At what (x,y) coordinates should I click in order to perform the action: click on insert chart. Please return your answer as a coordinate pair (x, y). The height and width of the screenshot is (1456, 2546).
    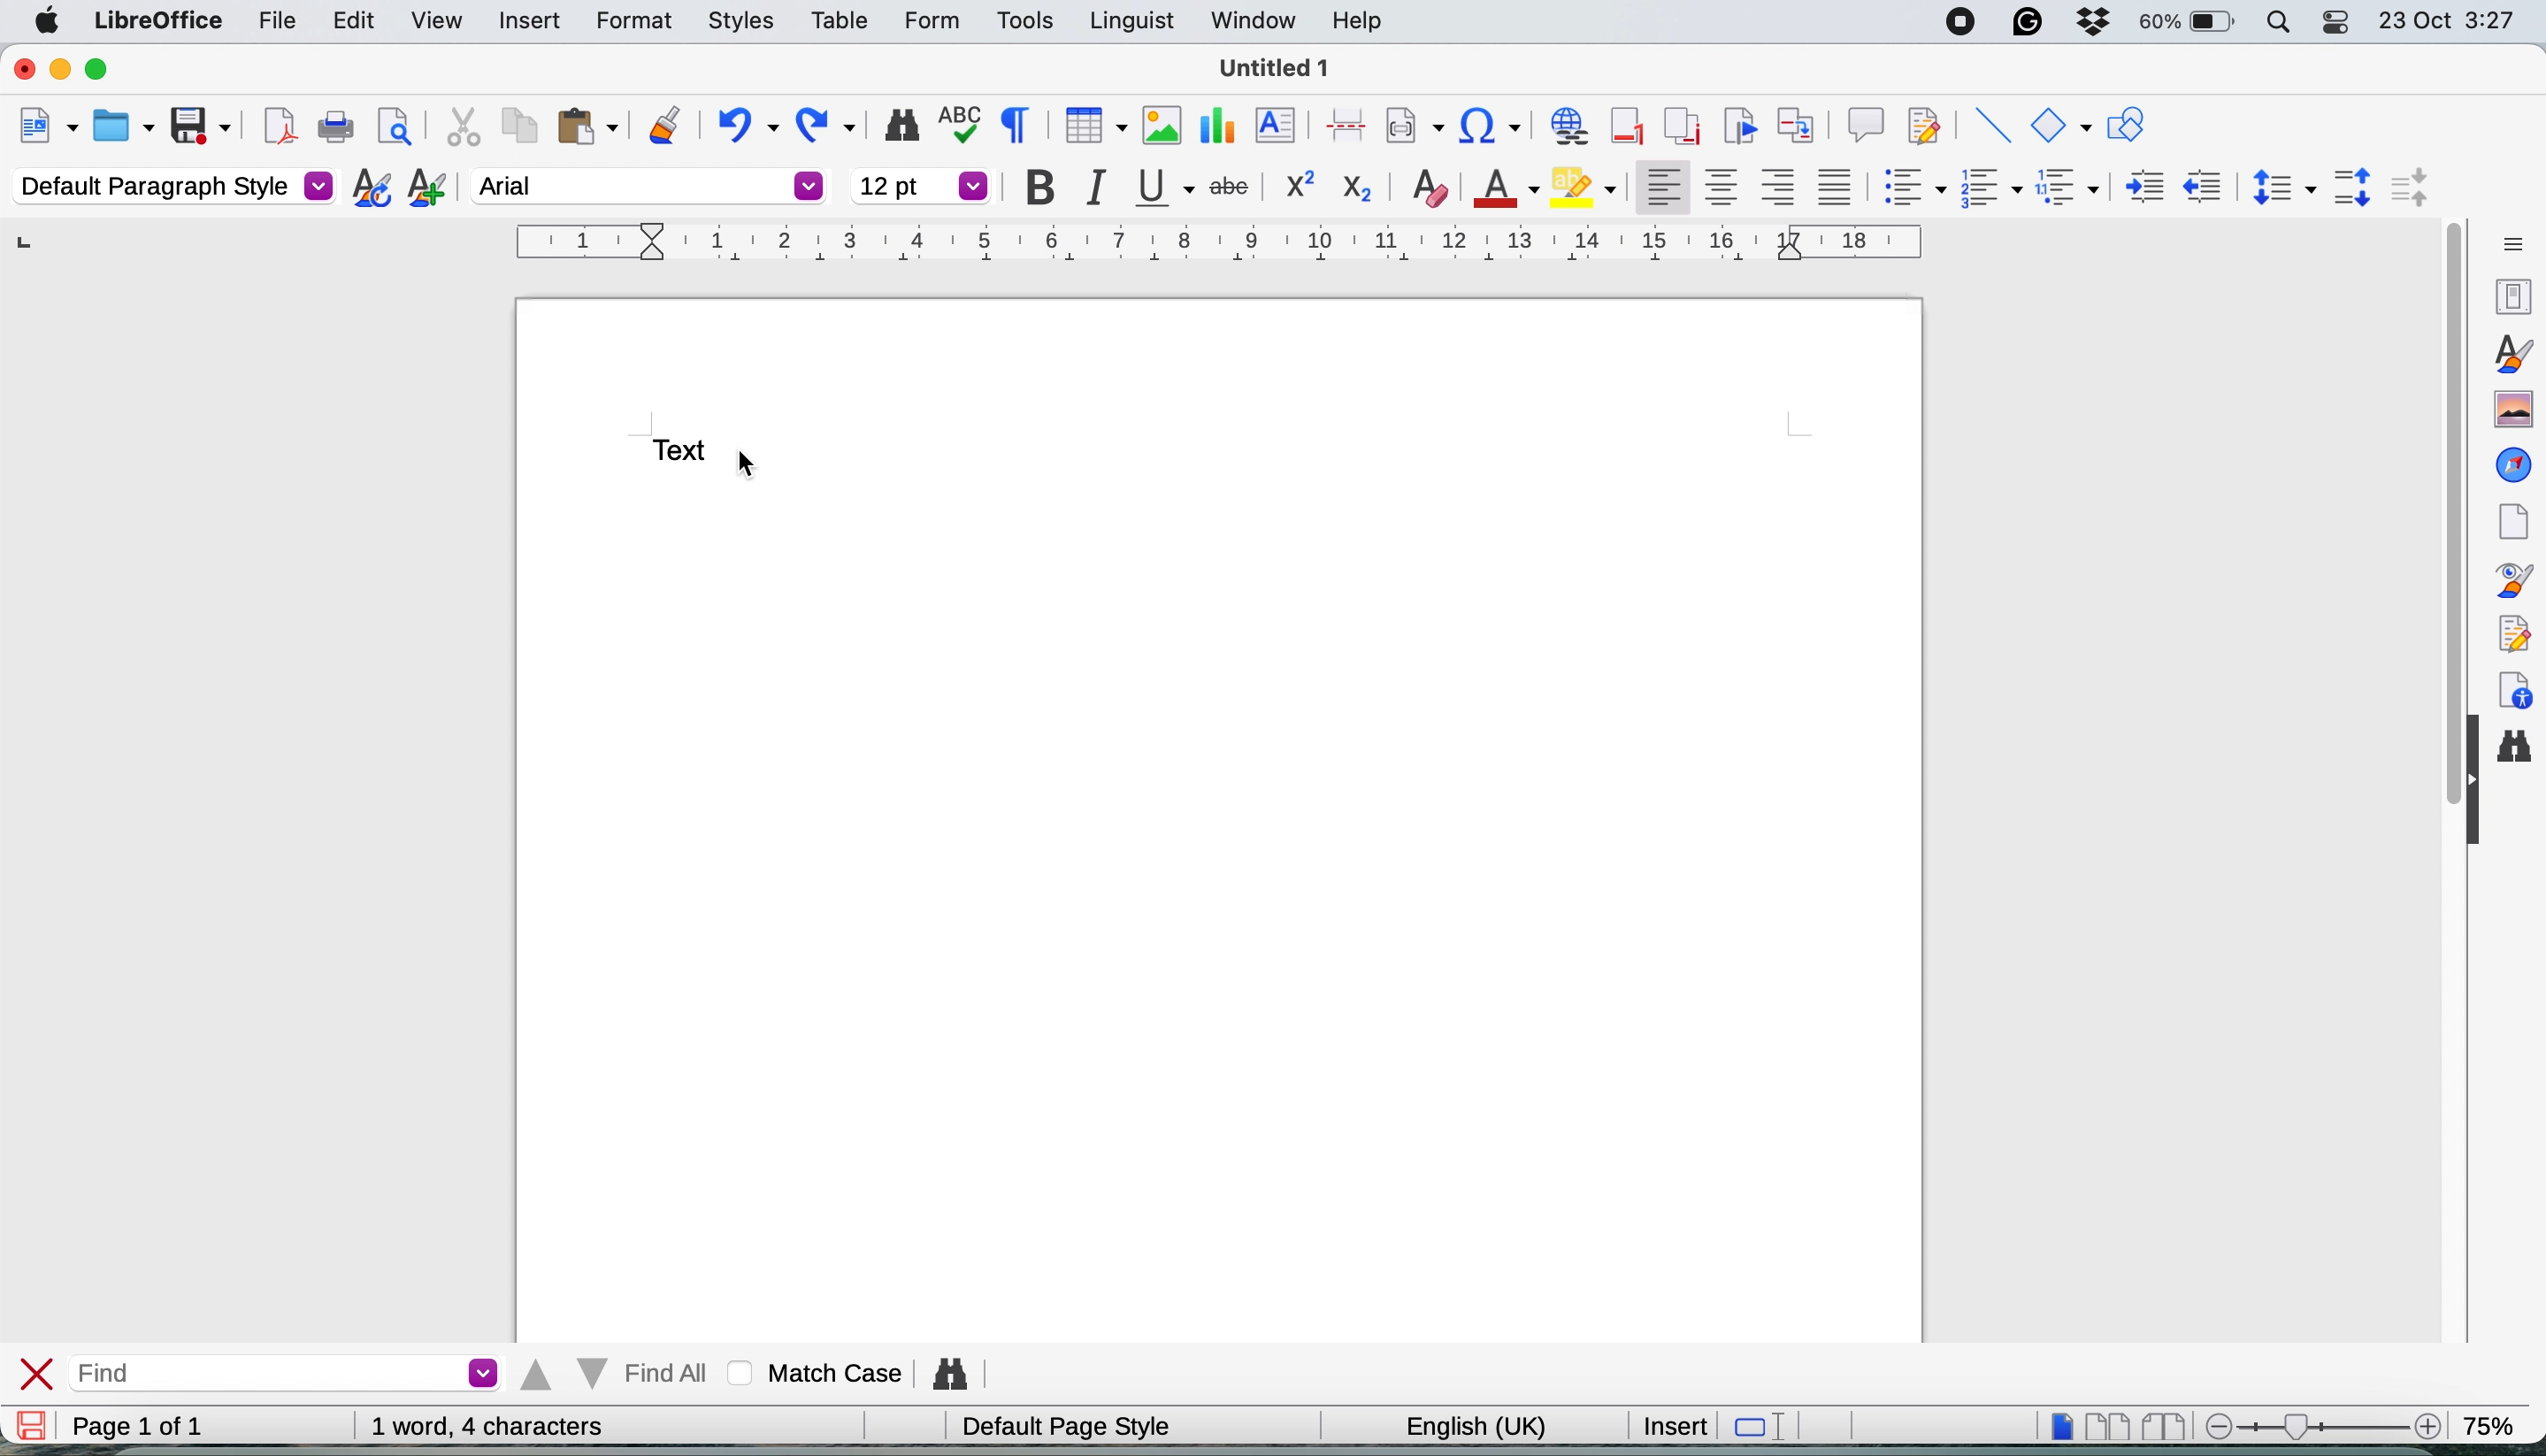
    Looking at the image, I should click on (1215, 123).